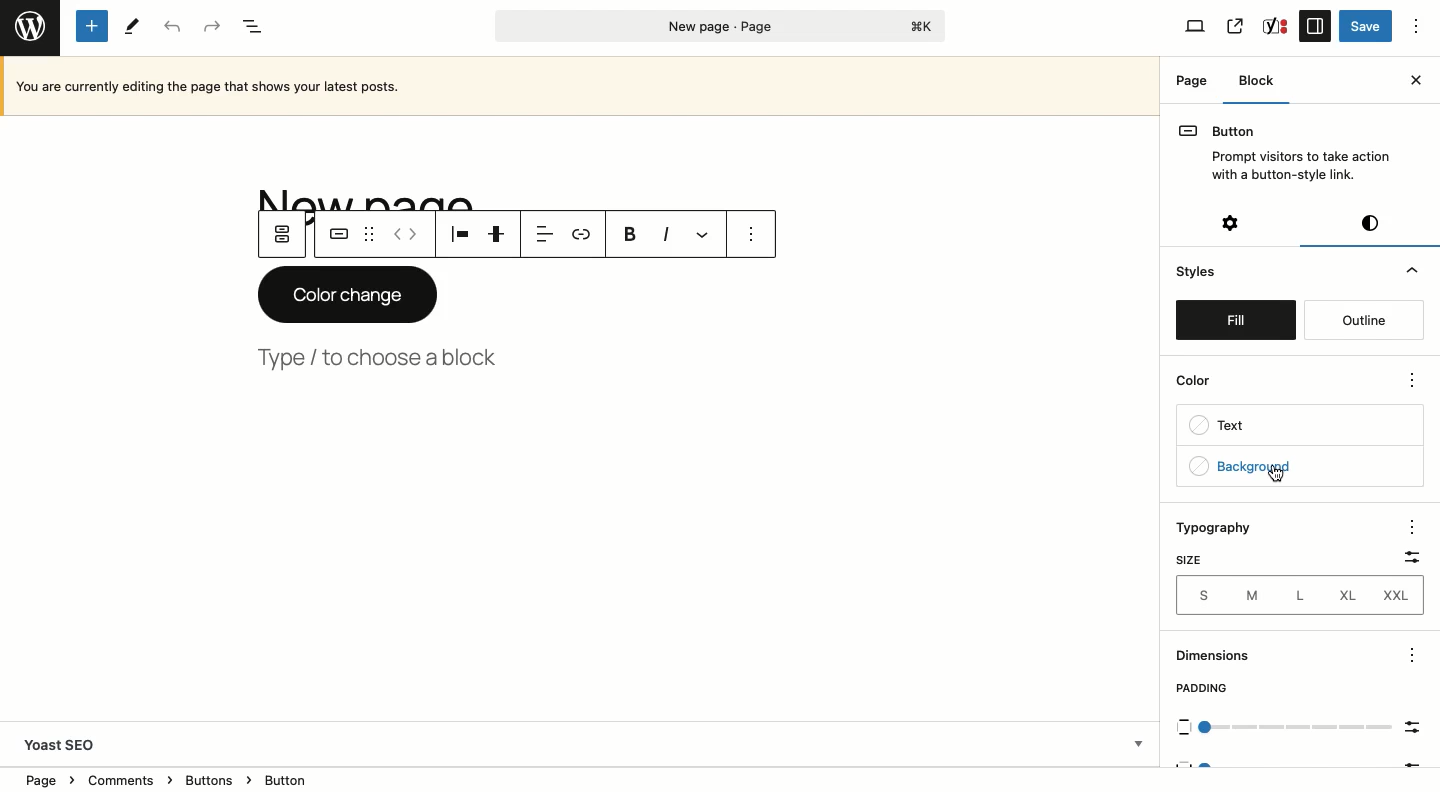 Image resolution: width=1440 pixels, height=792 pixels. I want to click on S, so click(1201, 596).